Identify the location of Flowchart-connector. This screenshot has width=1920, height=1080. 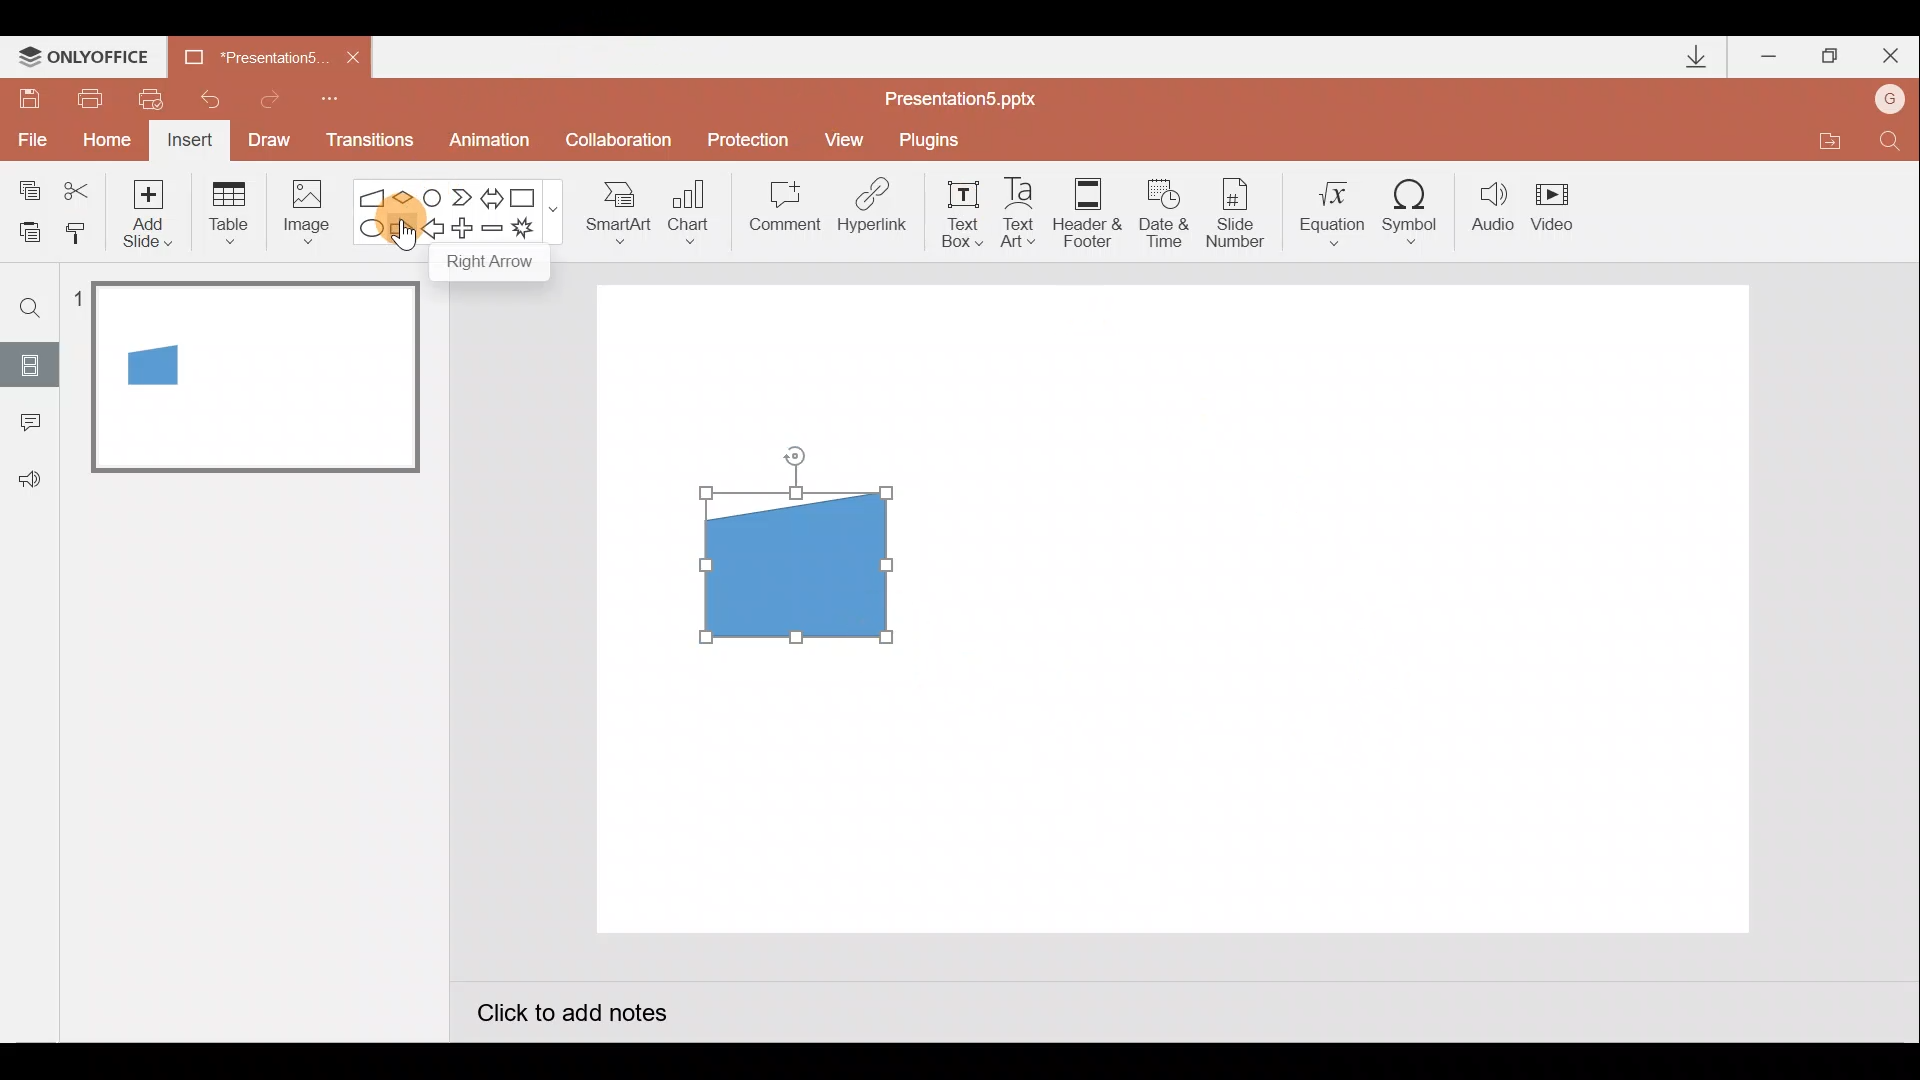
(434, 196).